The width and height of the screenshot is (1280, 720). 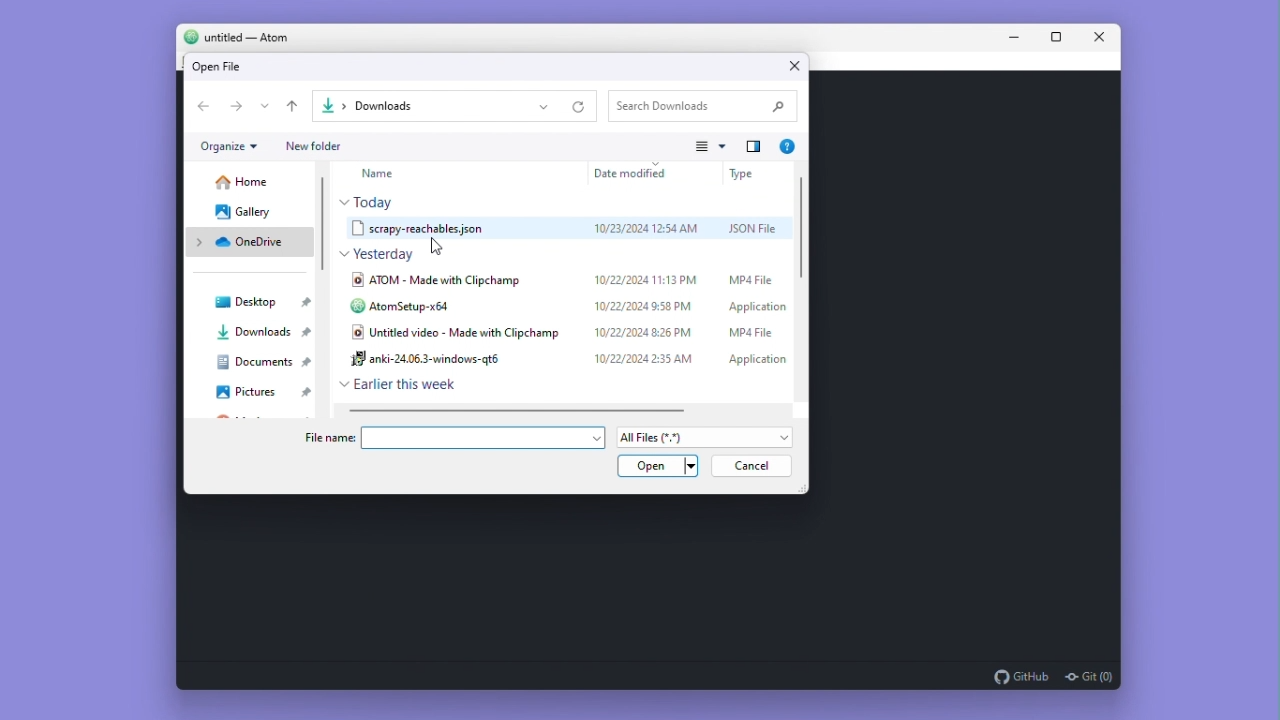 I want to click on file name, so click(x=452, y=438).